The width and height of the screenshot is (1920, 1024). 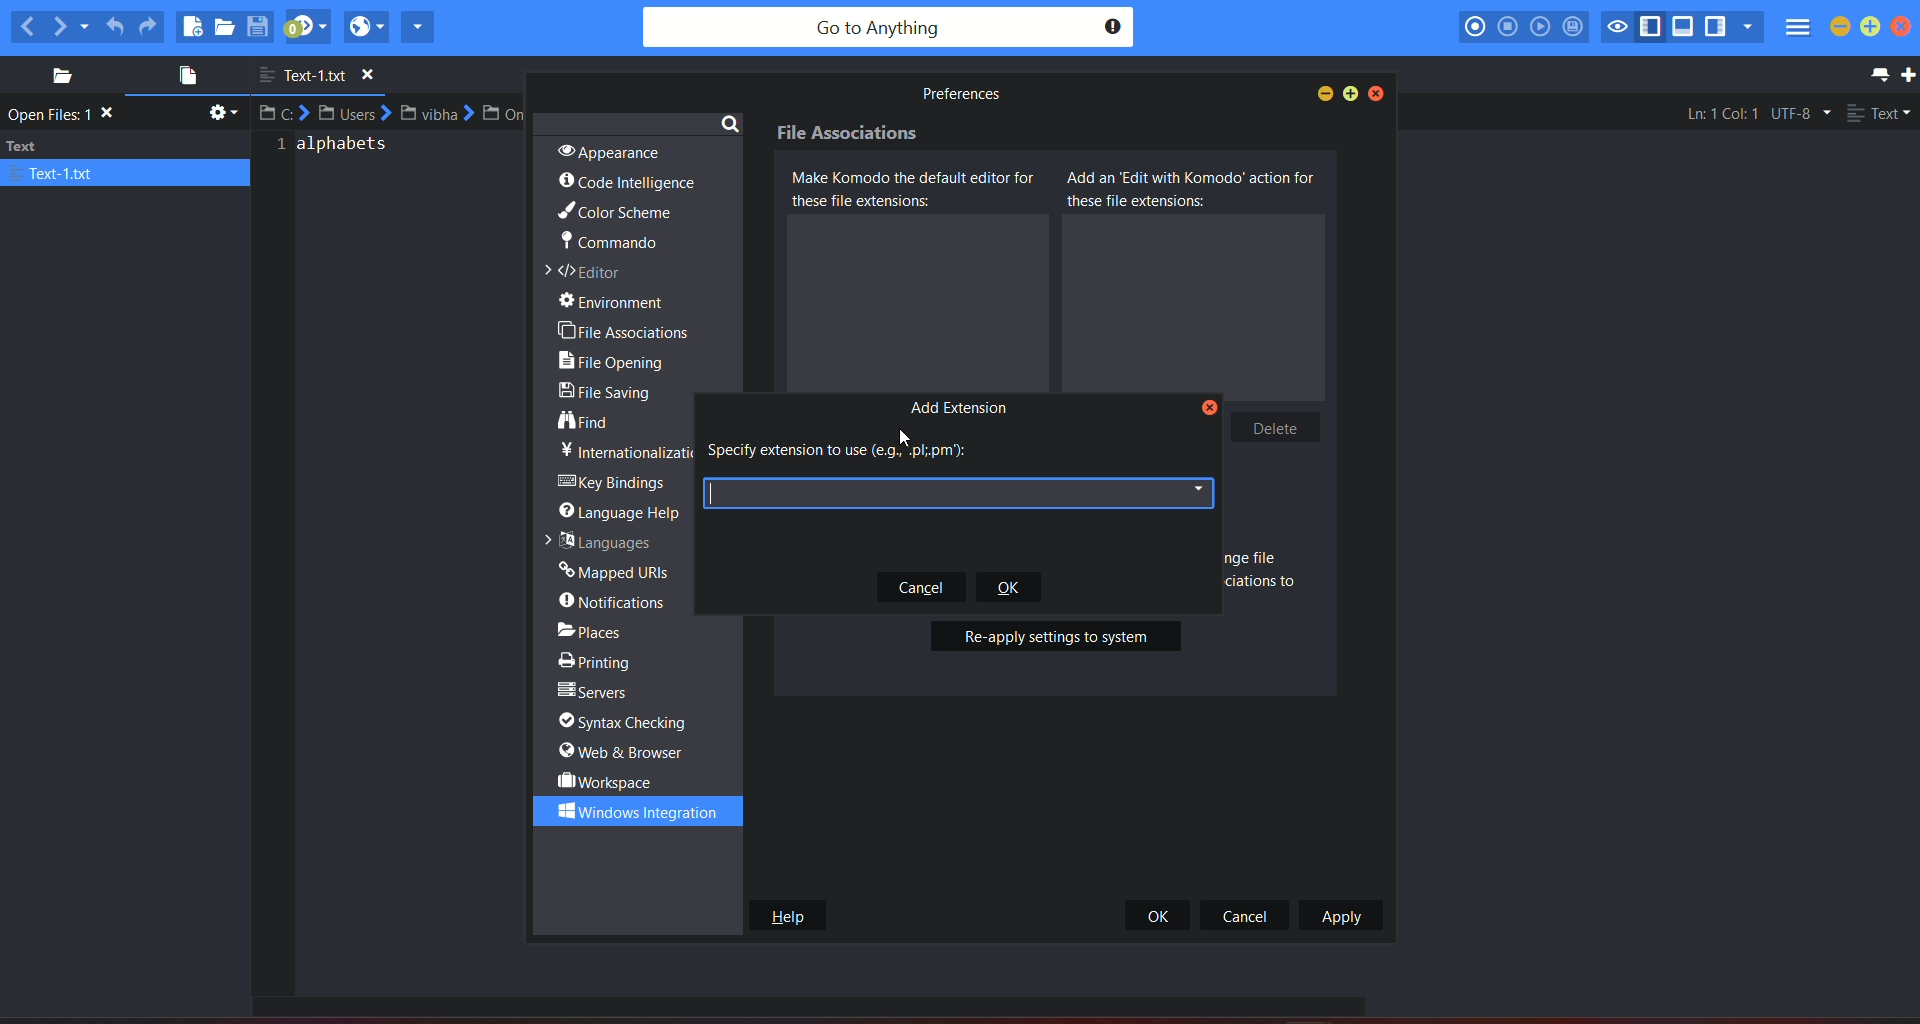 What do you see at coordinates (1796, 30) in the screenshot?
I see `menu` at bounding box center [1796, 30].